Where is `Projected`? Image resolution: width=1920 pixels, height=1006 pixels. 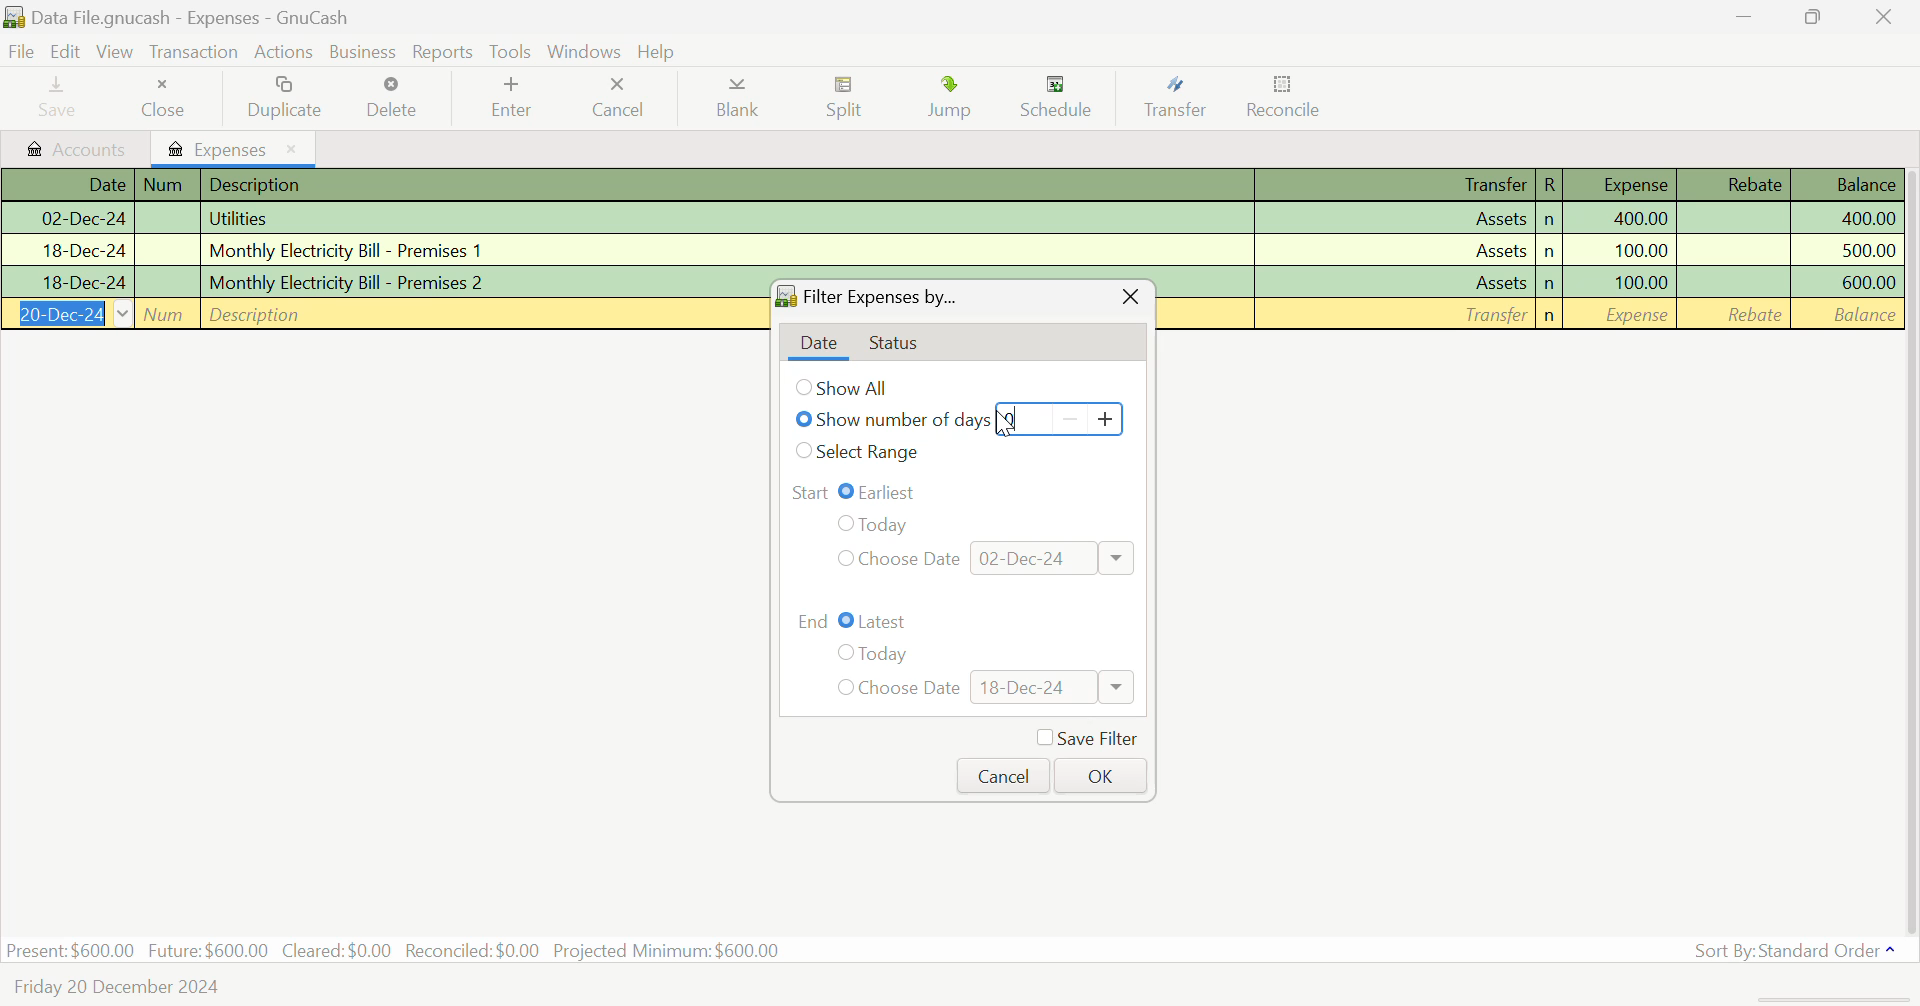
Projected is located at coordinates (666, 950).